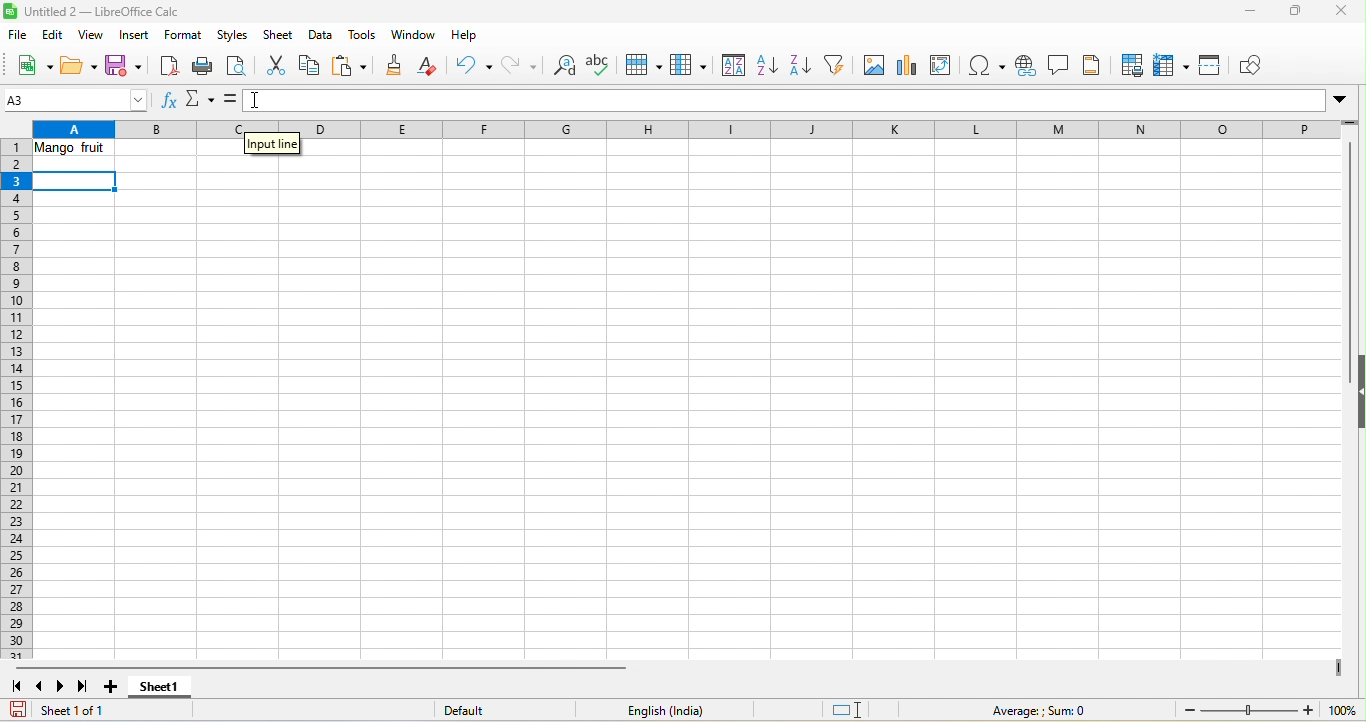 Image resolution: width=1366 pixels, height=722 pixels. What do you see at coordinates (520, 65) in the screenshot?
I see `redo` at bounding box center [520, 65].